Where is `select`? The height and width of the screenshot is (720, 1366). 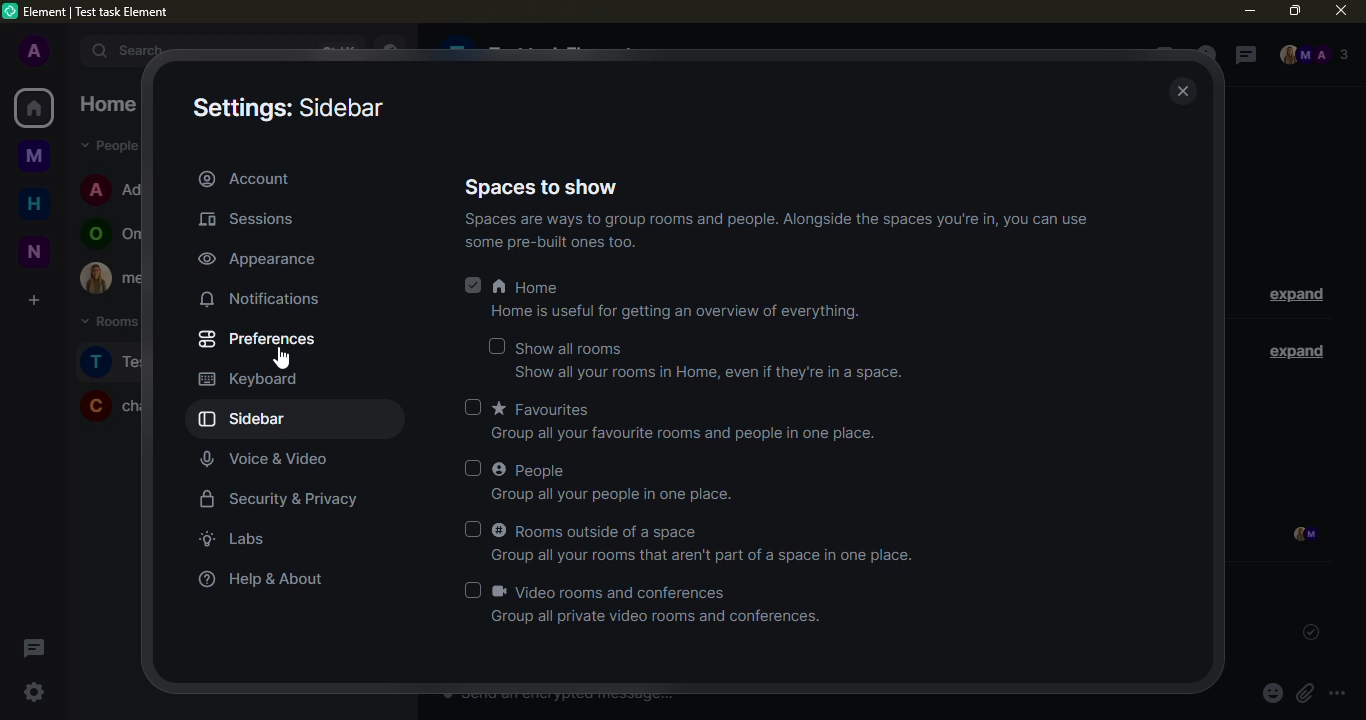
select is located at coordinates (472, 528).